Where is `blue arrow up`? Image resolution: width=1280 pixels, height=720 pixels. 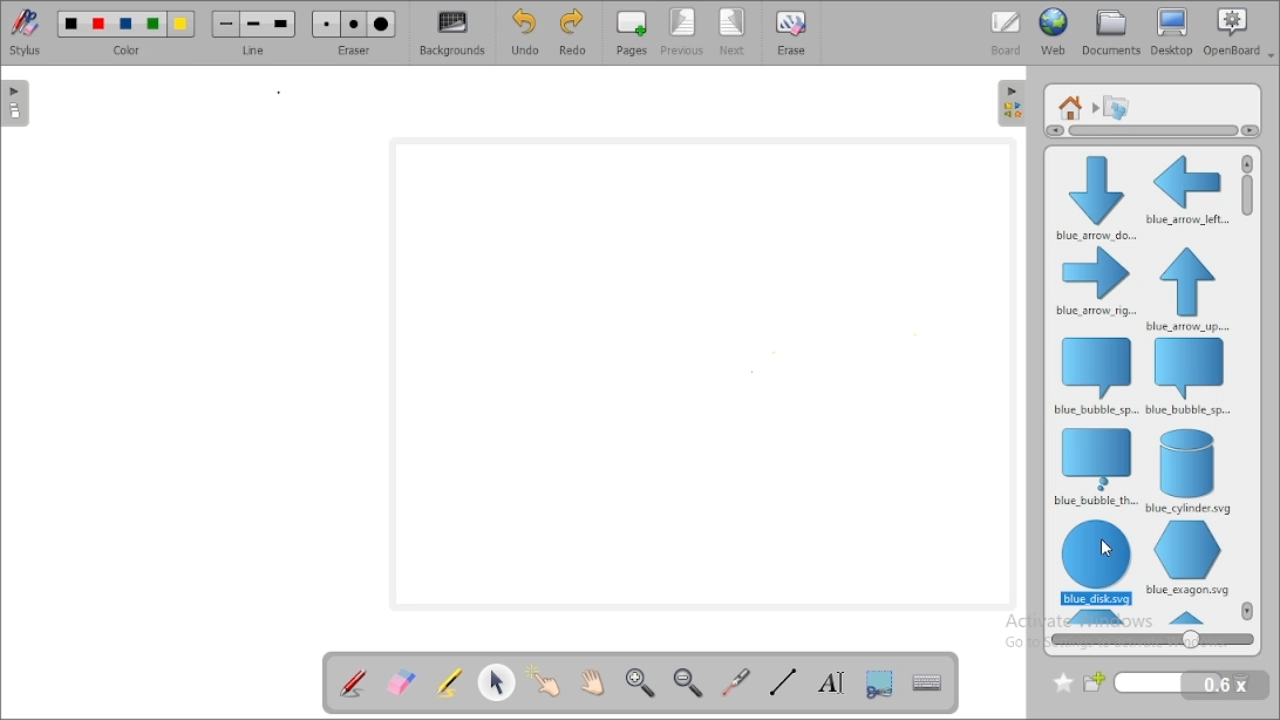 blue arrow up is located at coordinates (1188, 289).